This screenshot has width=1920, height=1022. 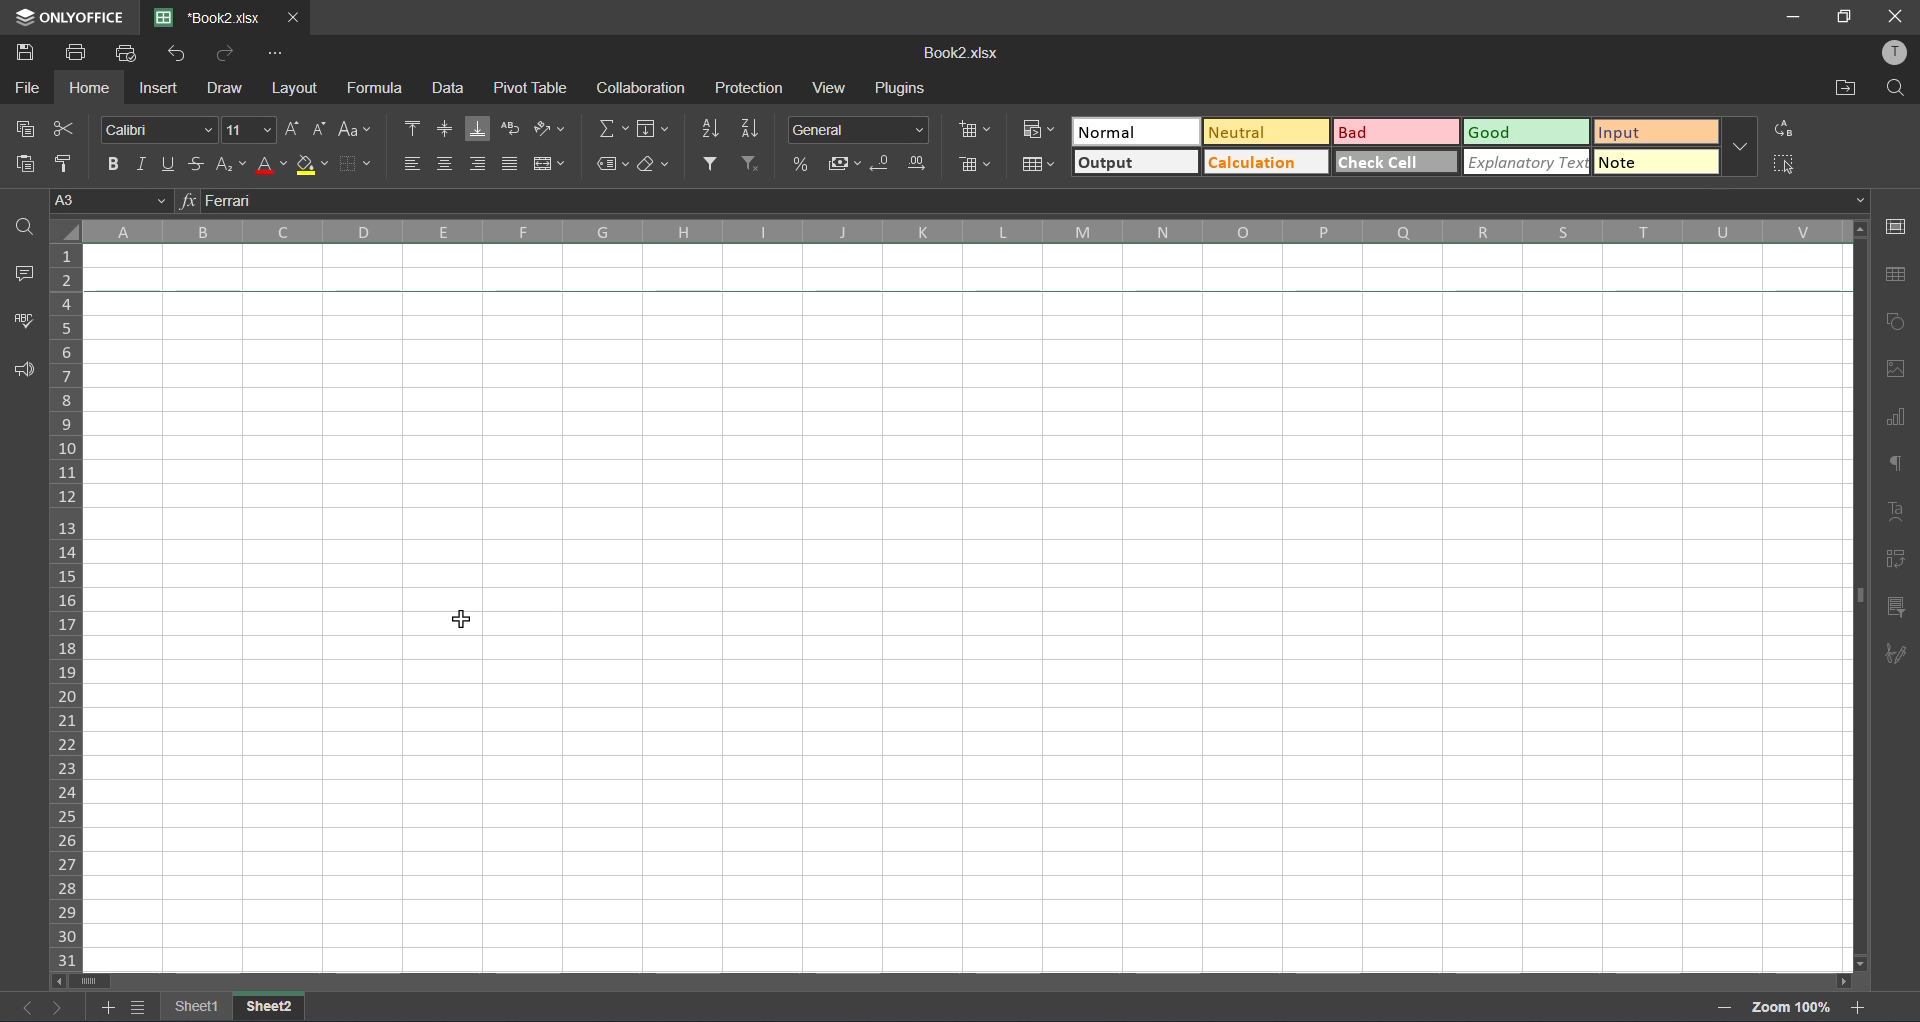 What do you see at coordinates (446, 129) in the screenshot?
I see `align middle` at bounding box center [446, 129].